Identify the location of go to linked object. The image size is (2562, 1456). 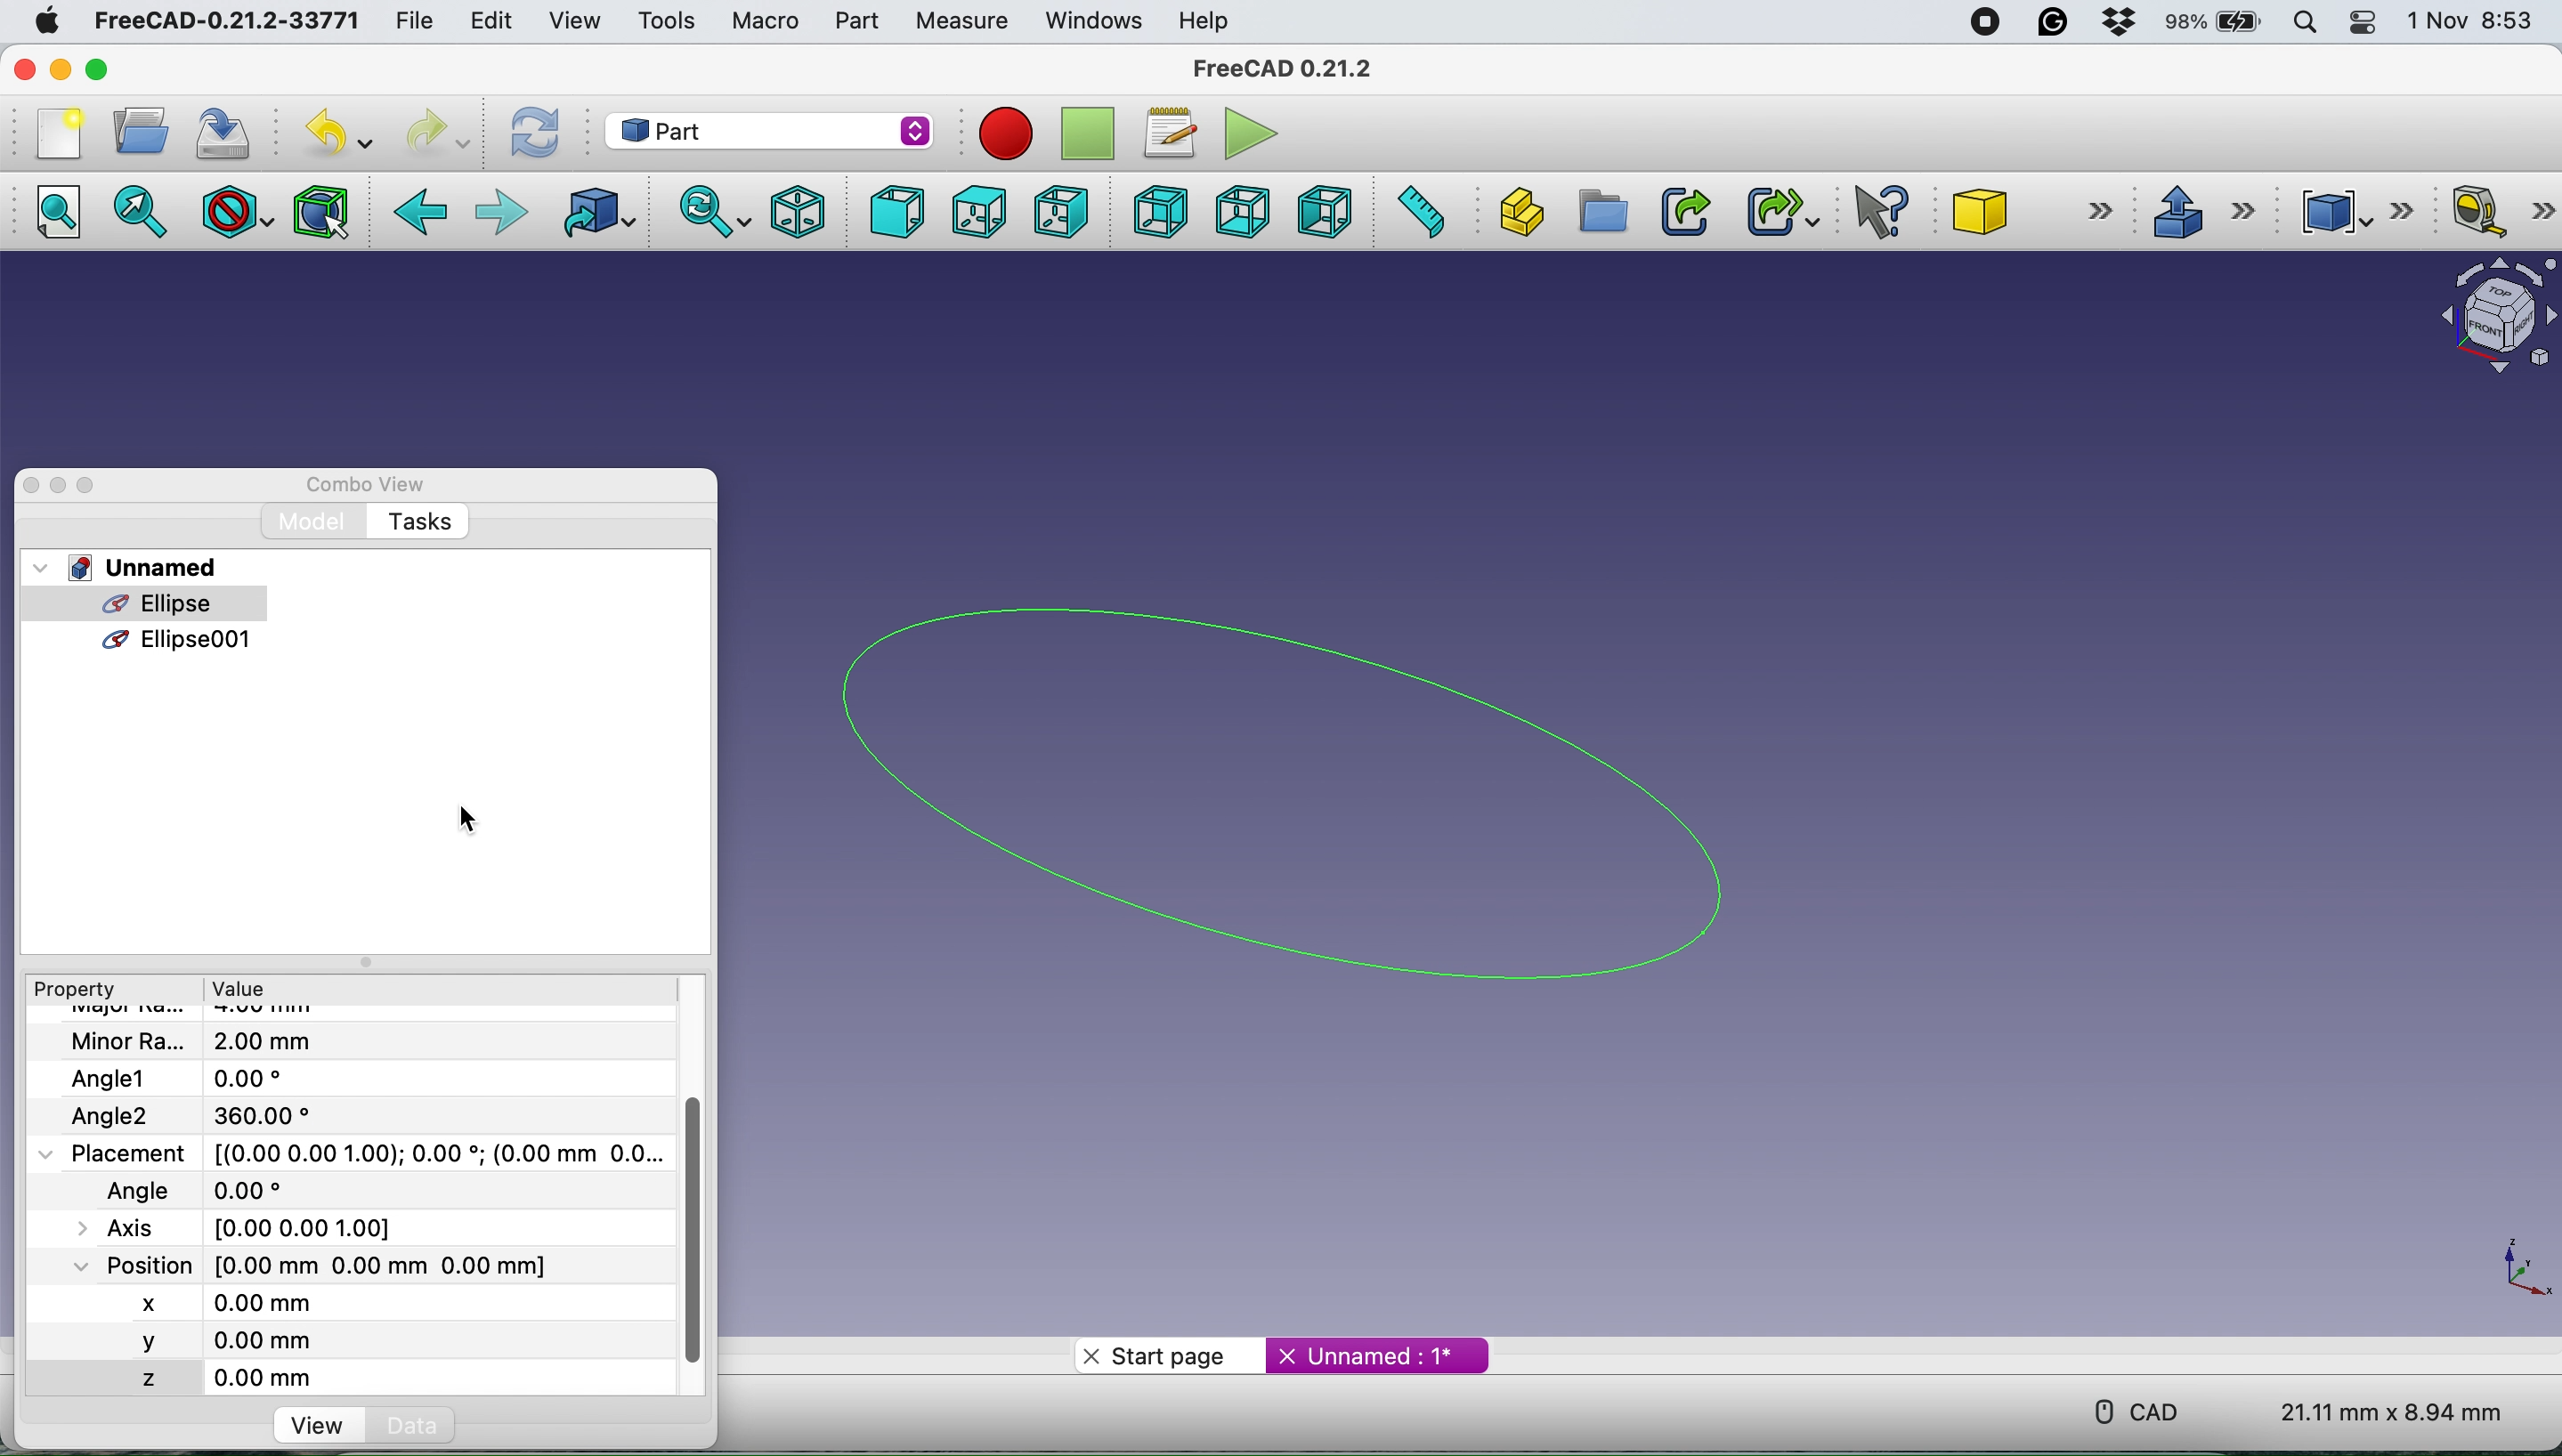
(593, 212).